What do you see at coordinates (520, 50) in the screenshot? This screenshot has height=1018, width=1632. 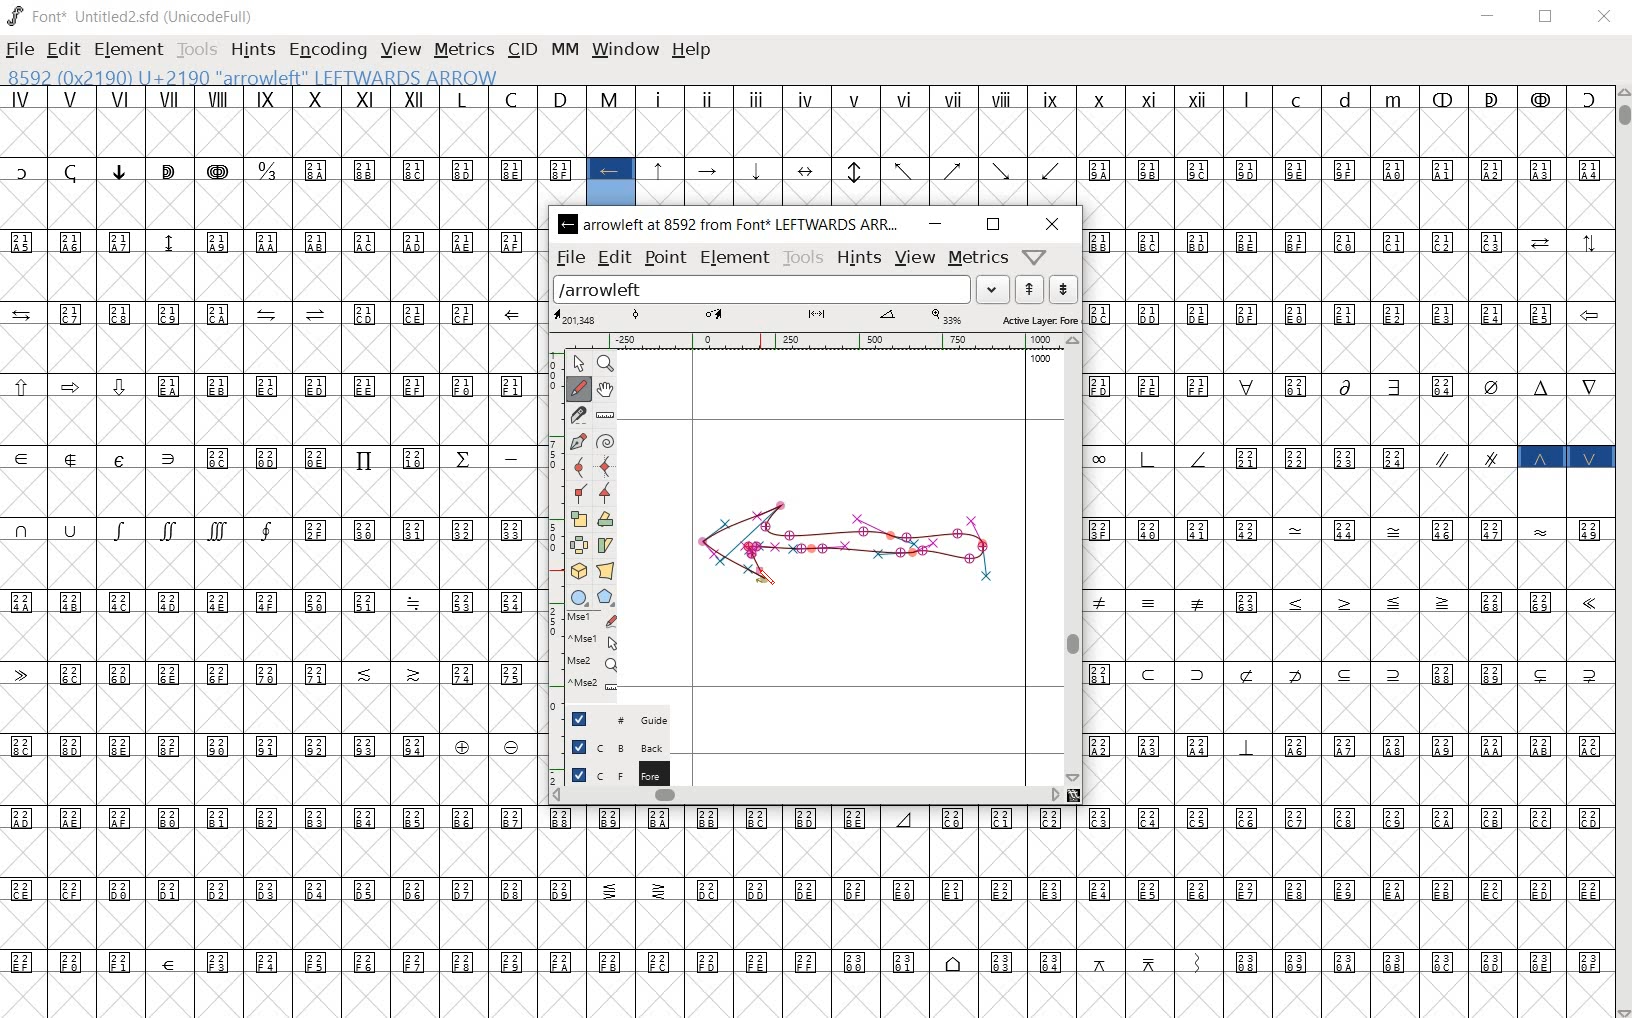 I see `cid` at bounding box center [520, 50].